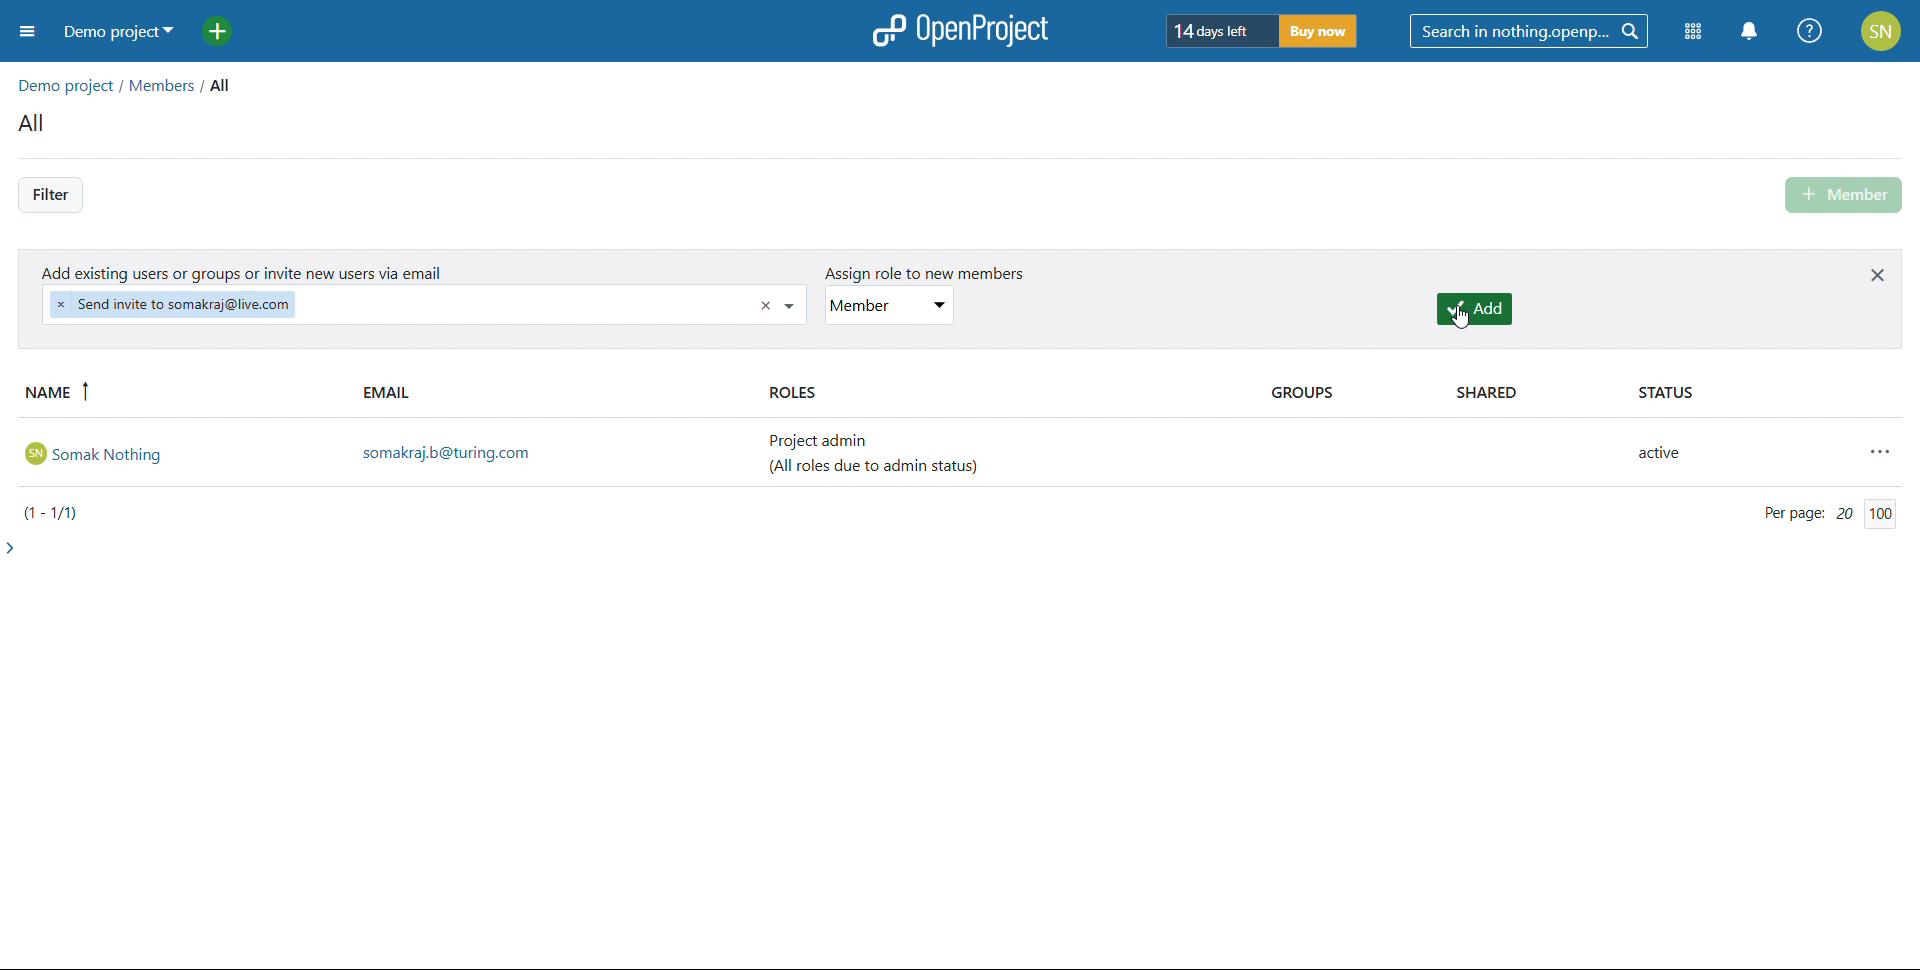 Image resolution: width=1920 pixels, height=970 pixels. What do you see at coordinates (1523, 394) in the screenshot?
I see `shared` at bounding box center [1523, 394].